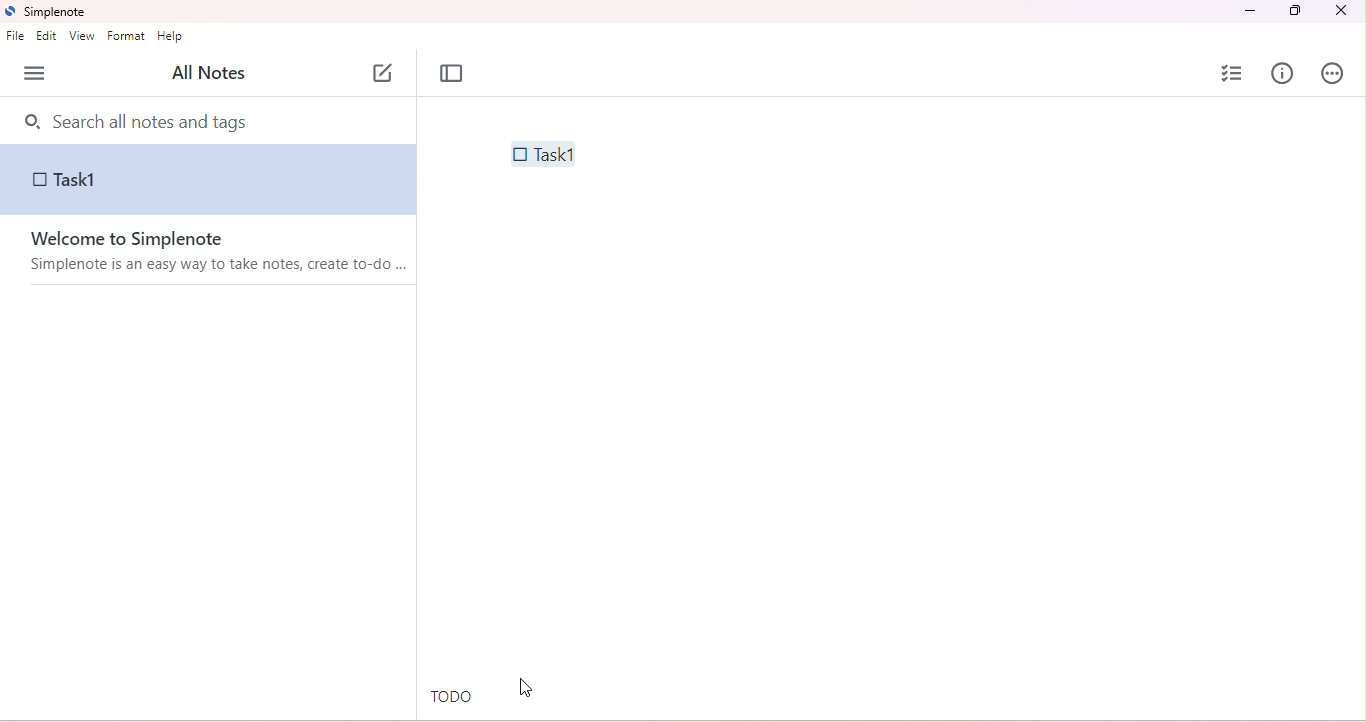 Image resolution: width=1366 pixels, height=722 pixels. Describe the element at coordinates (212, 120) in the screenshot. I see `search bar` at that location.